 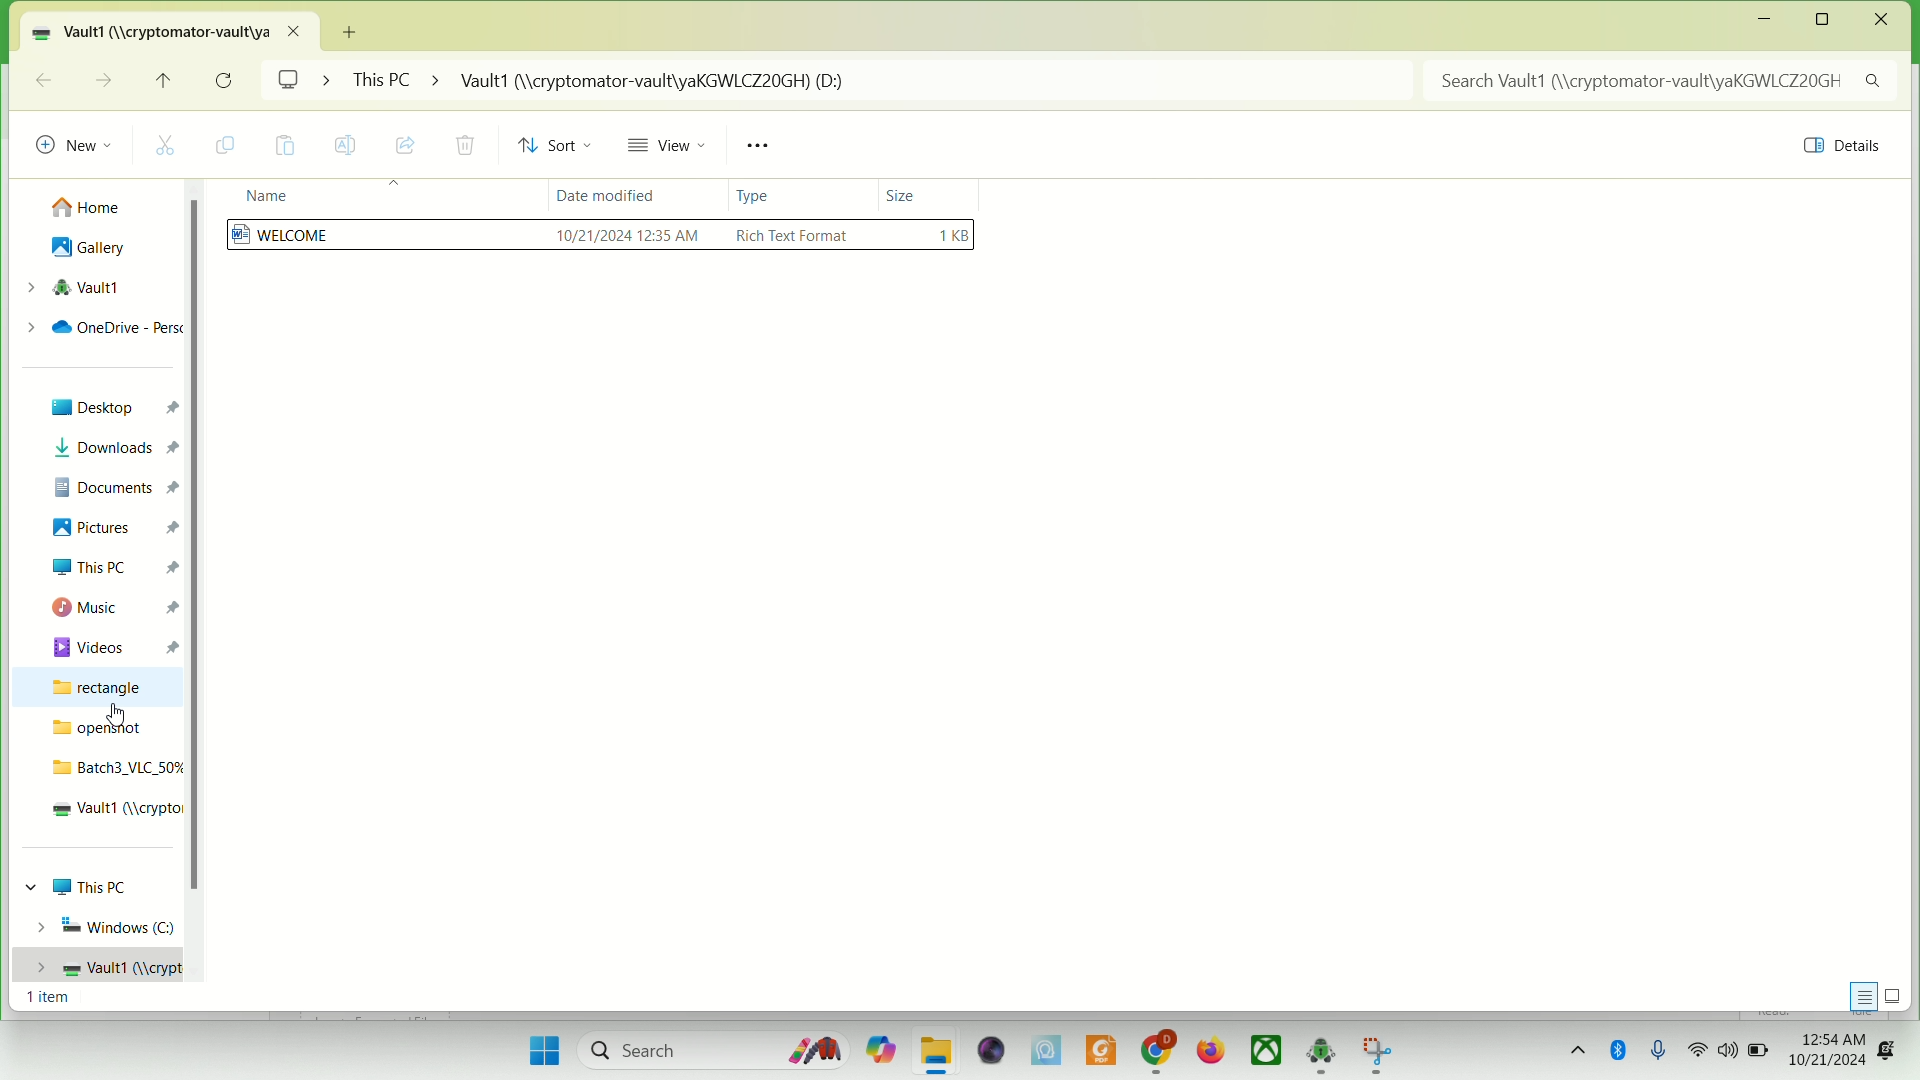 I want to click on cut, so click(x=173, y=144).